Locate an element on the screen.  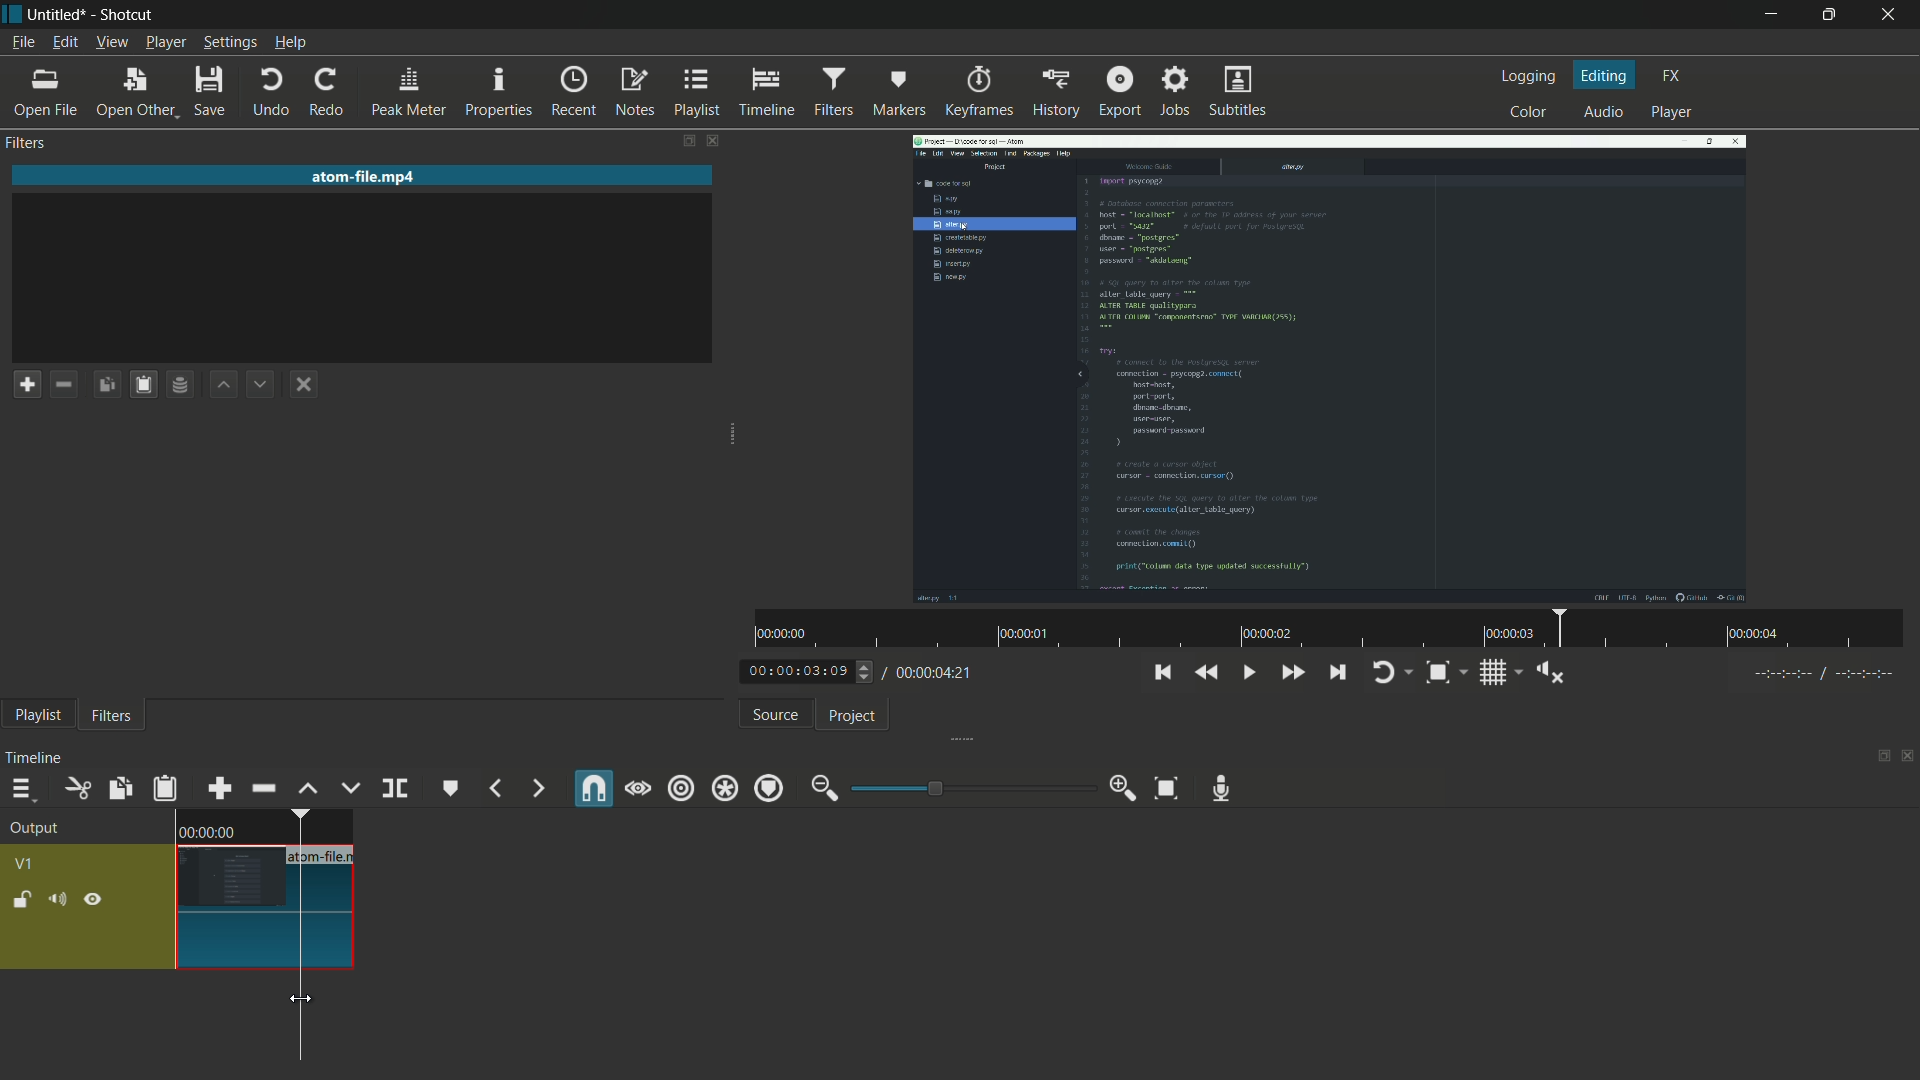
ripple is located at coordinates (679, 789).